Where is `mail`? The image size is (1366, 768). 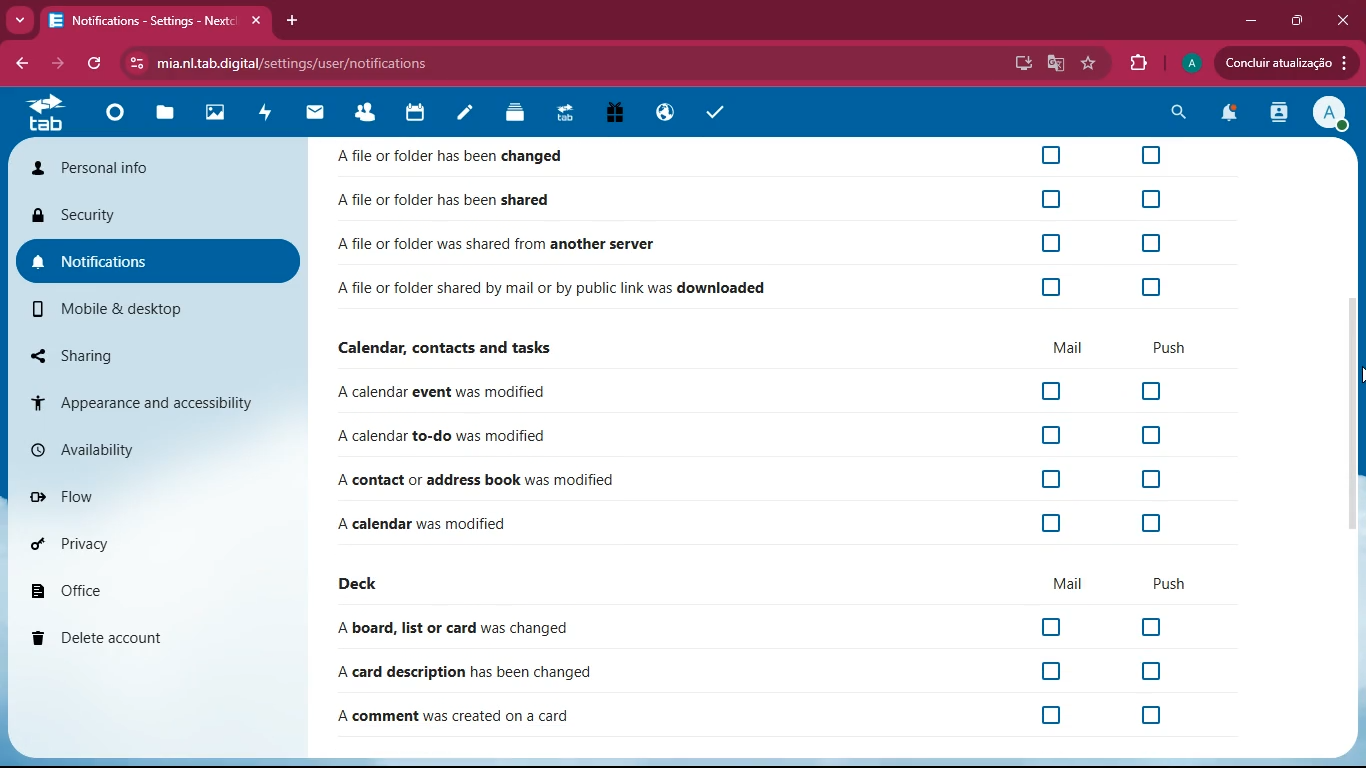
mail is located at coordinates (1064, 349).